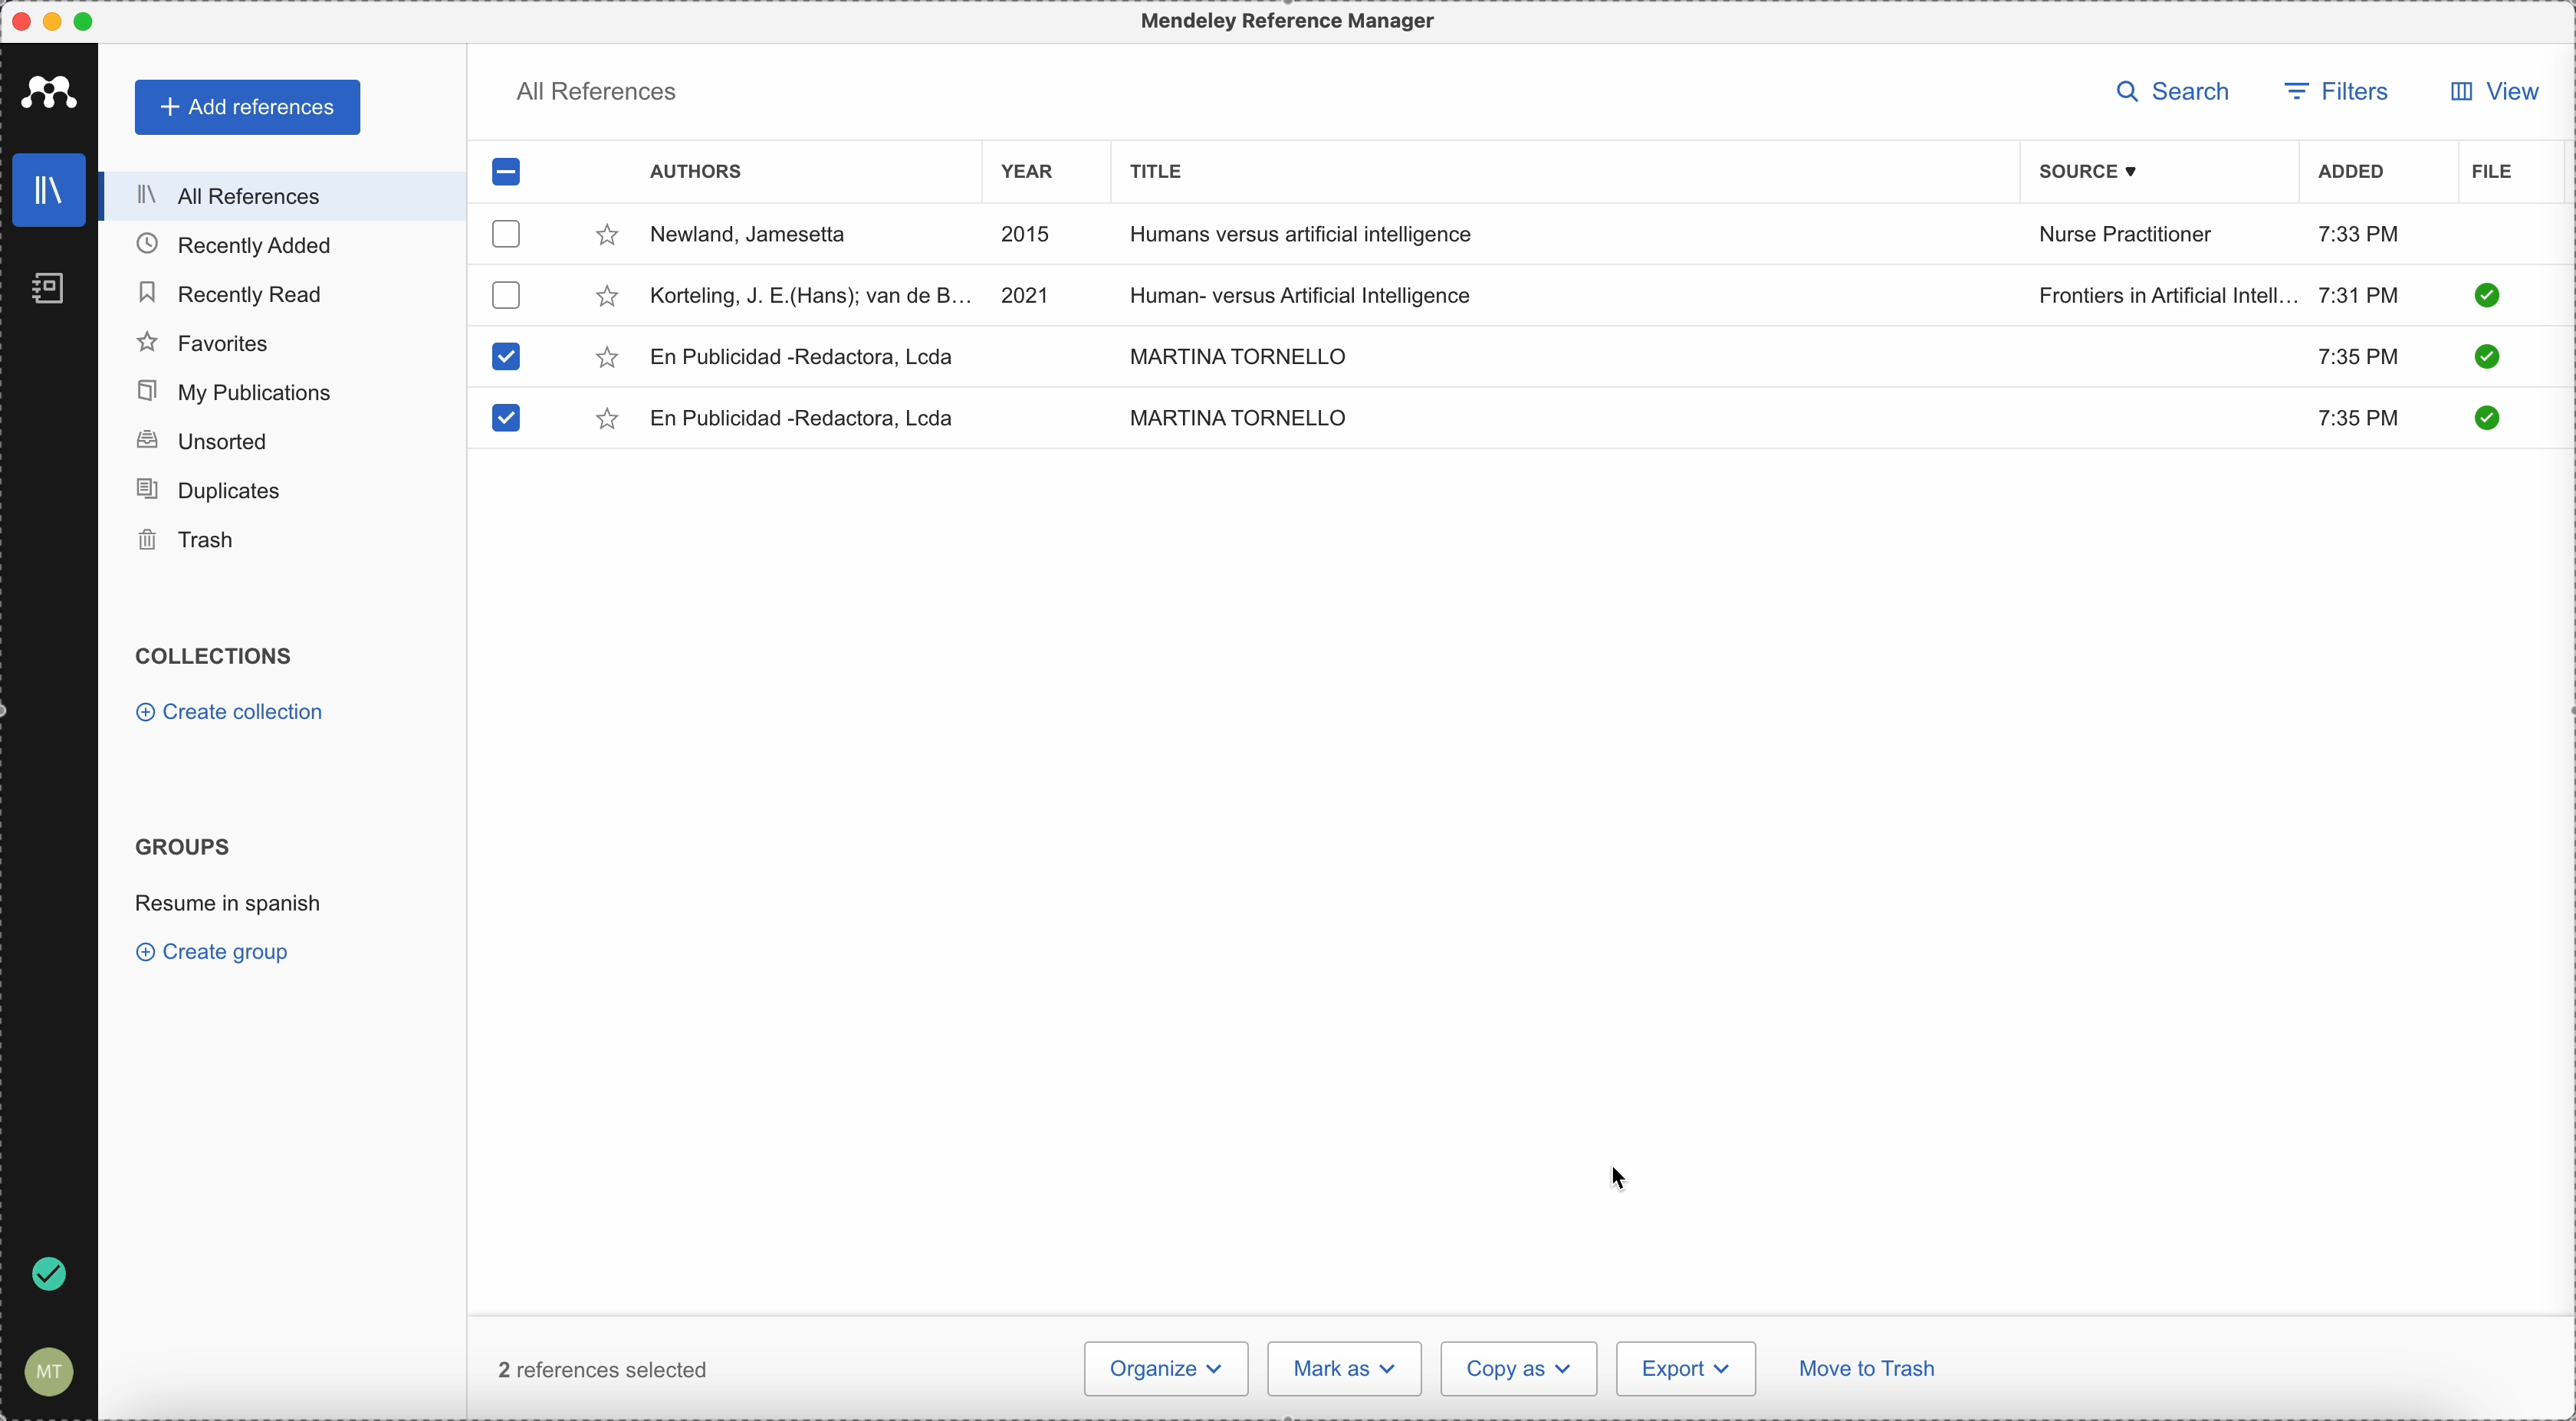 This screenshot has width=2576, height=1421. I want to click on checkbox selected, so click(503, 416).